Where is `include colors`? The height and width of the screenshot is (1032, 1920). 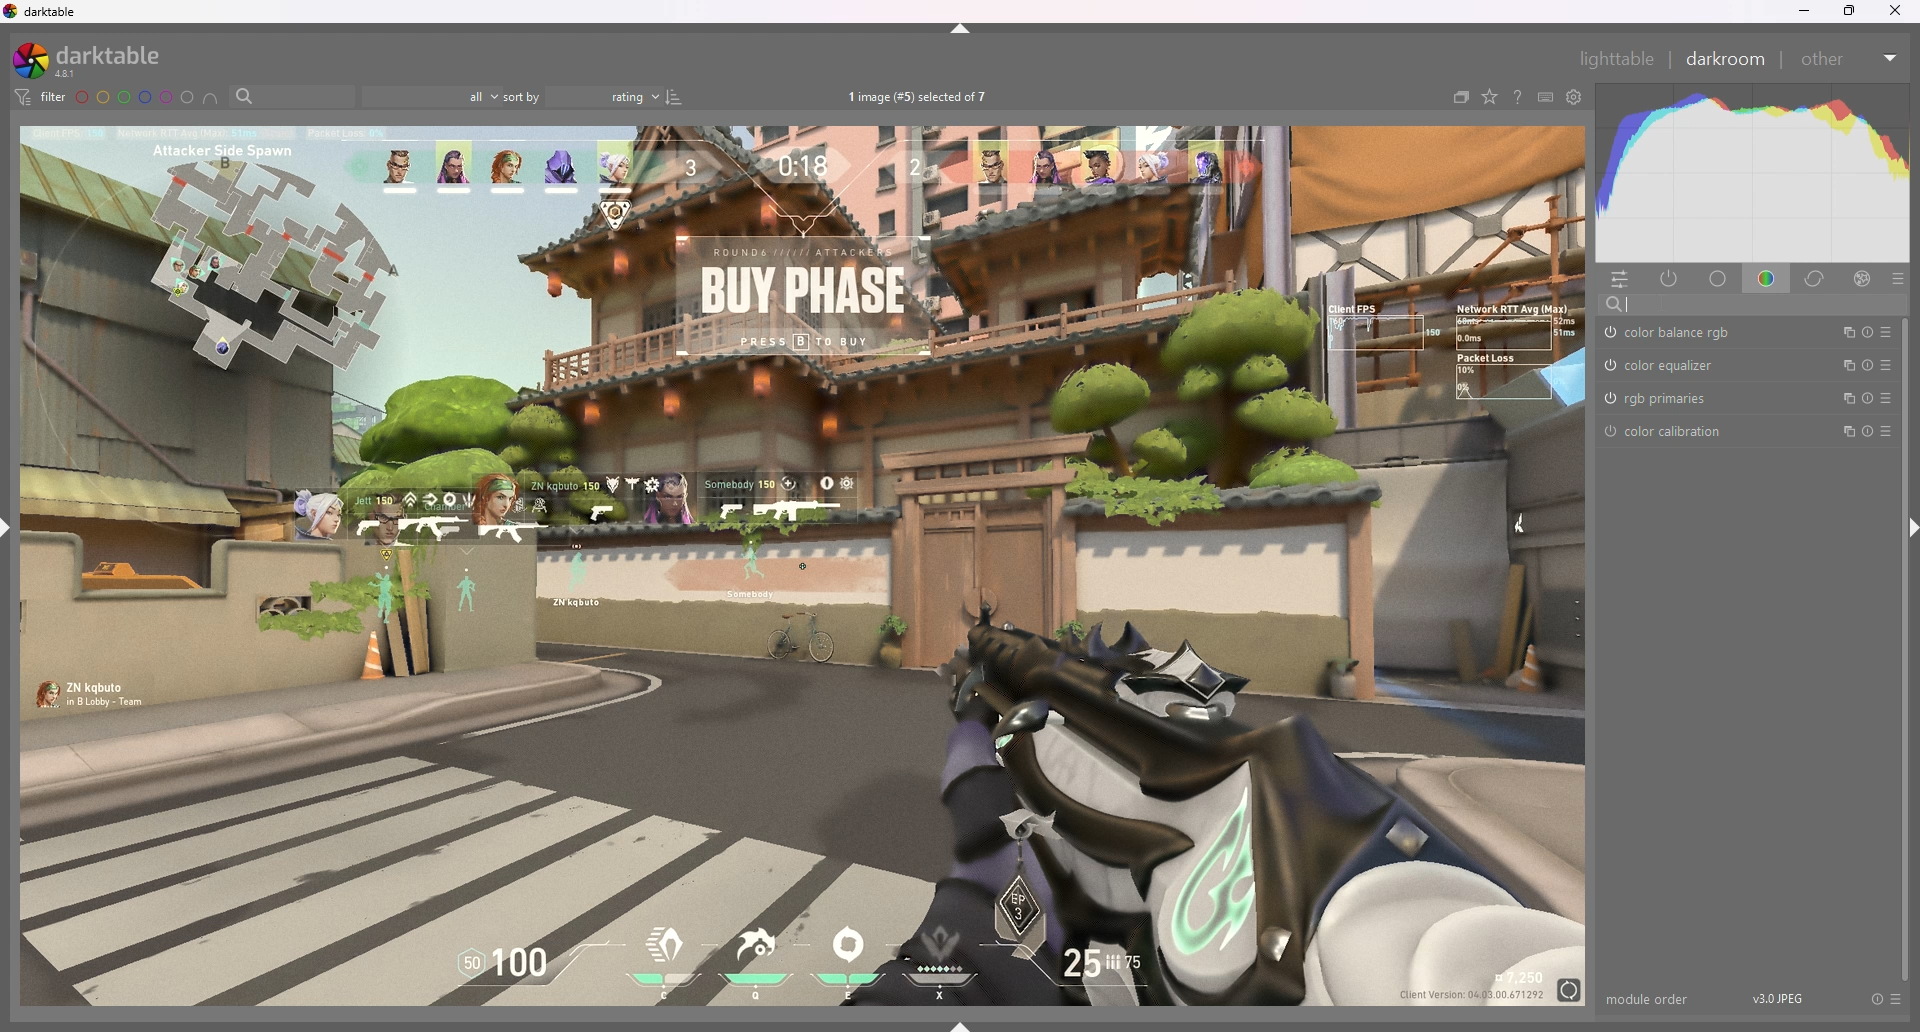 include colors is located at coordinates (210, 99).